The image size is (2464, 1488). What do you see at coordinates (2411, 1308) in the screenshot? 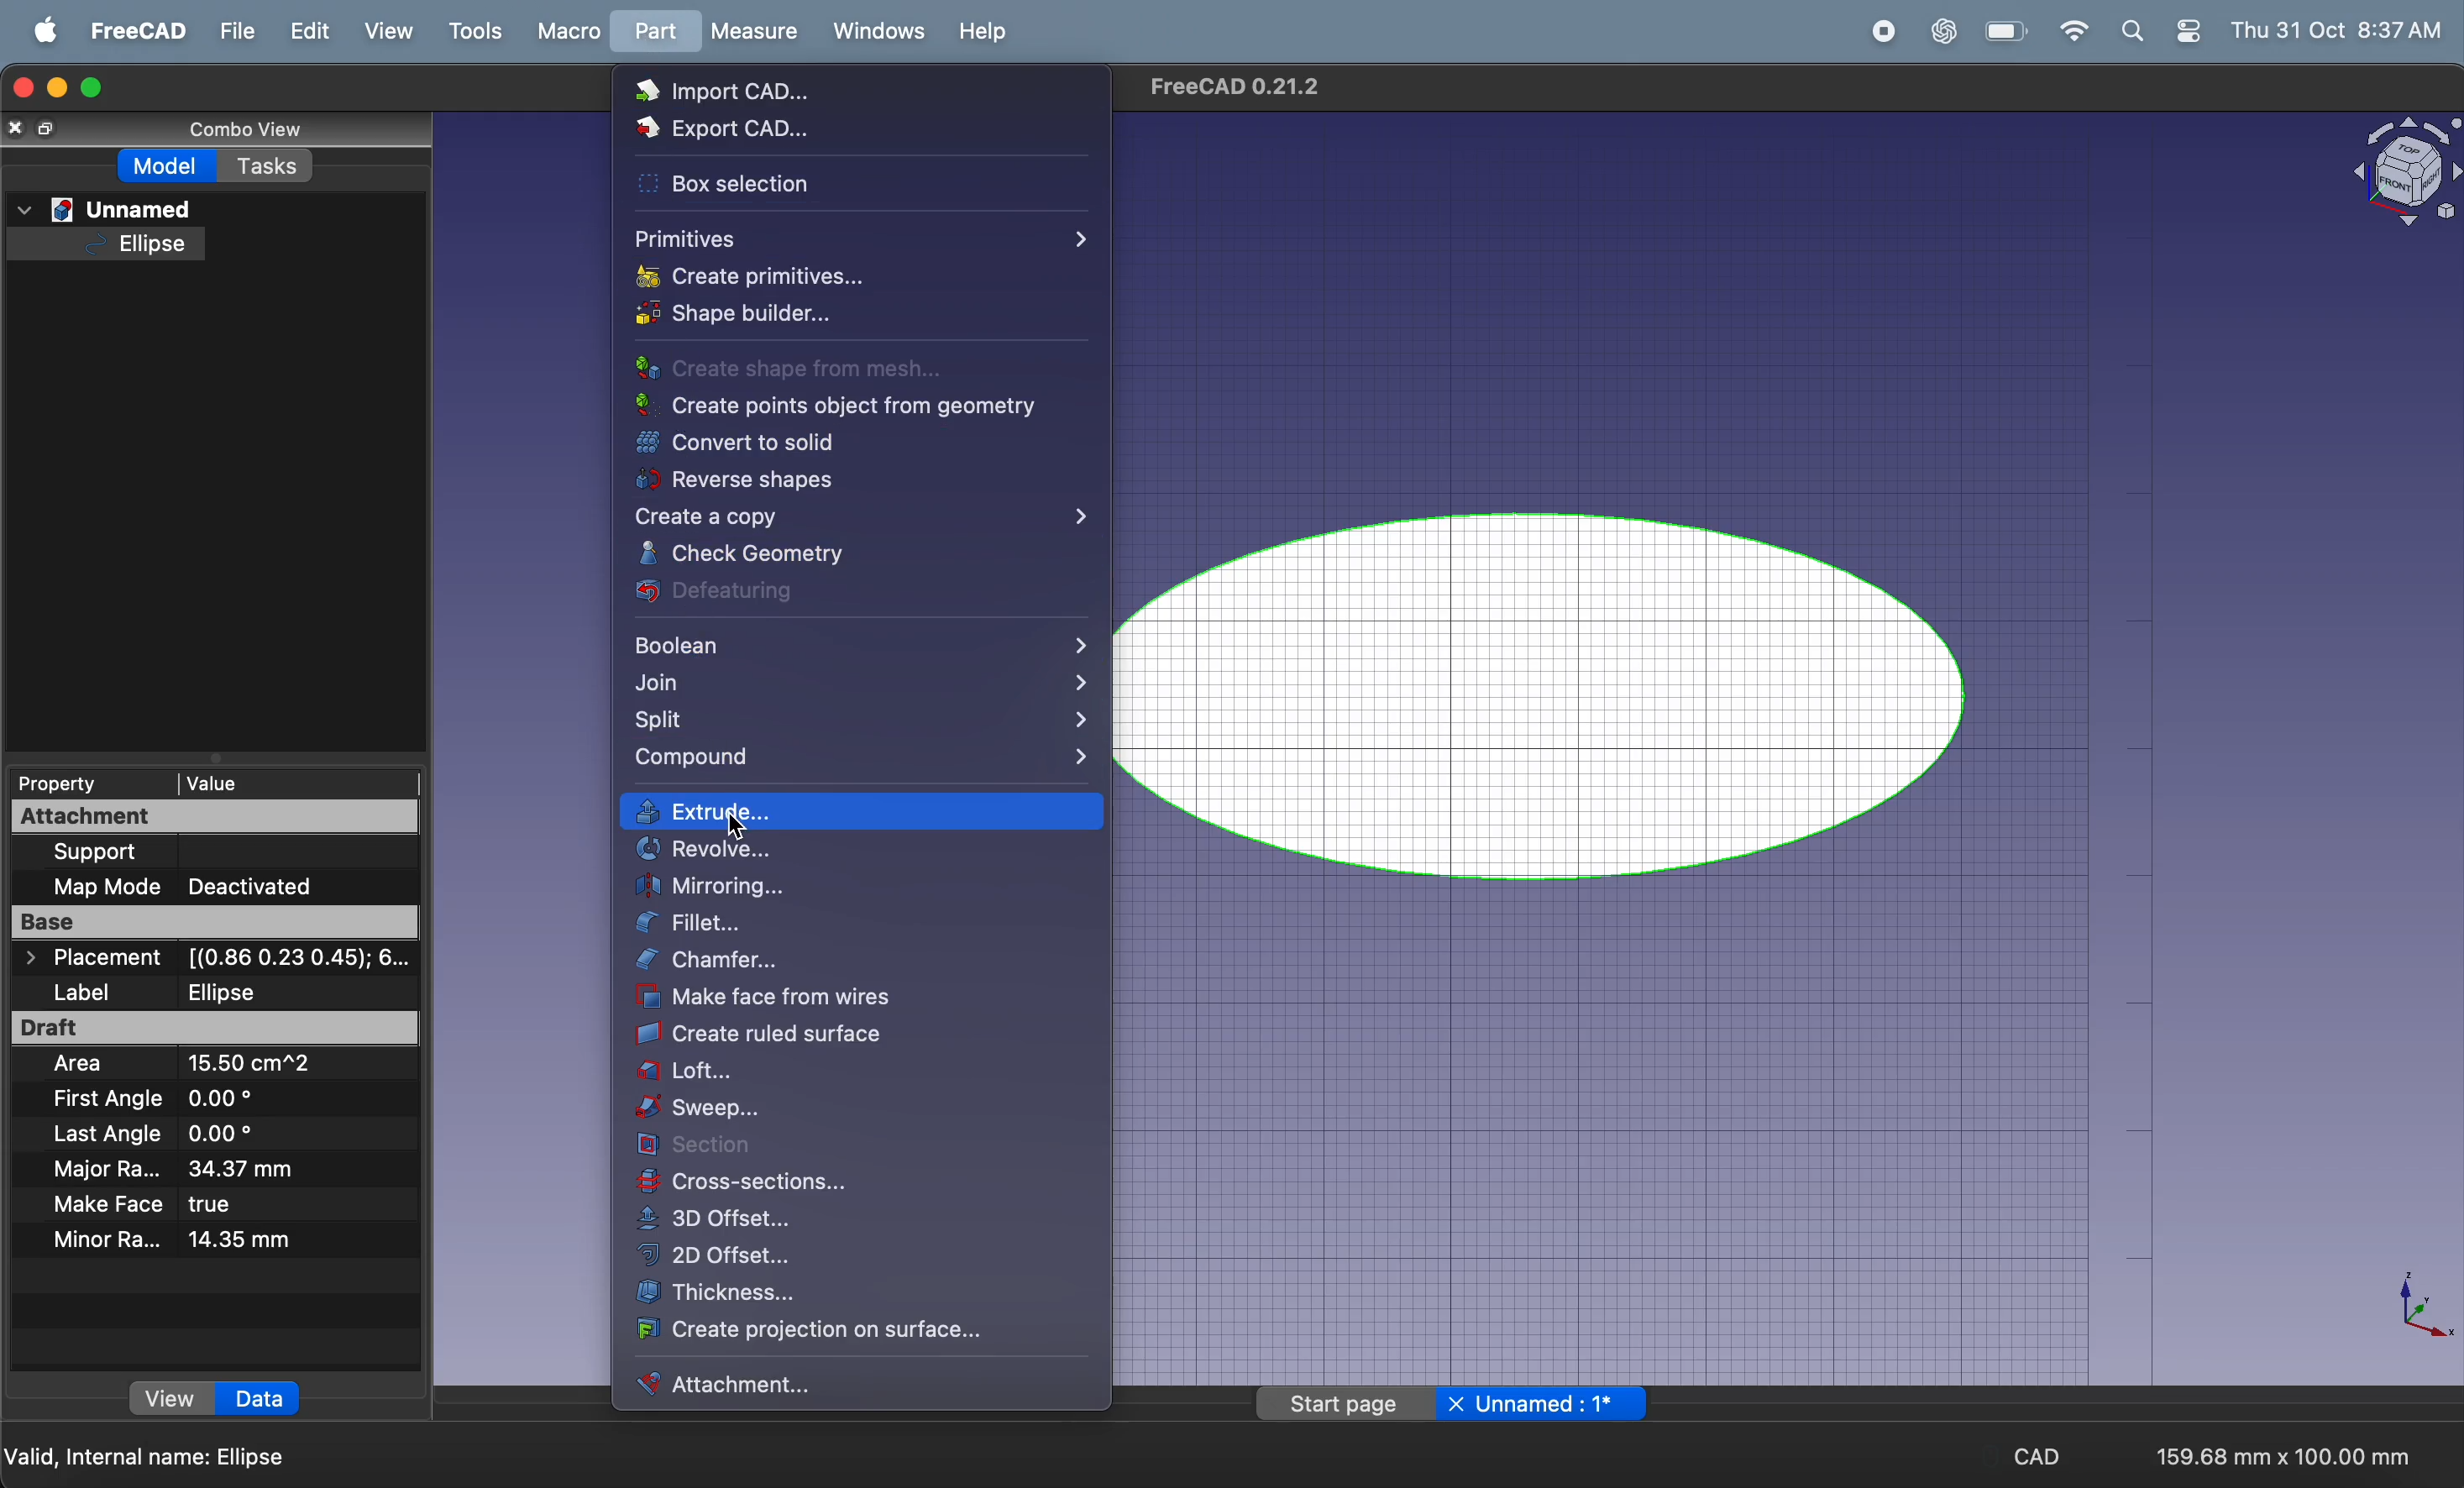
I see `axis` at bounding box center [2411, 1308].